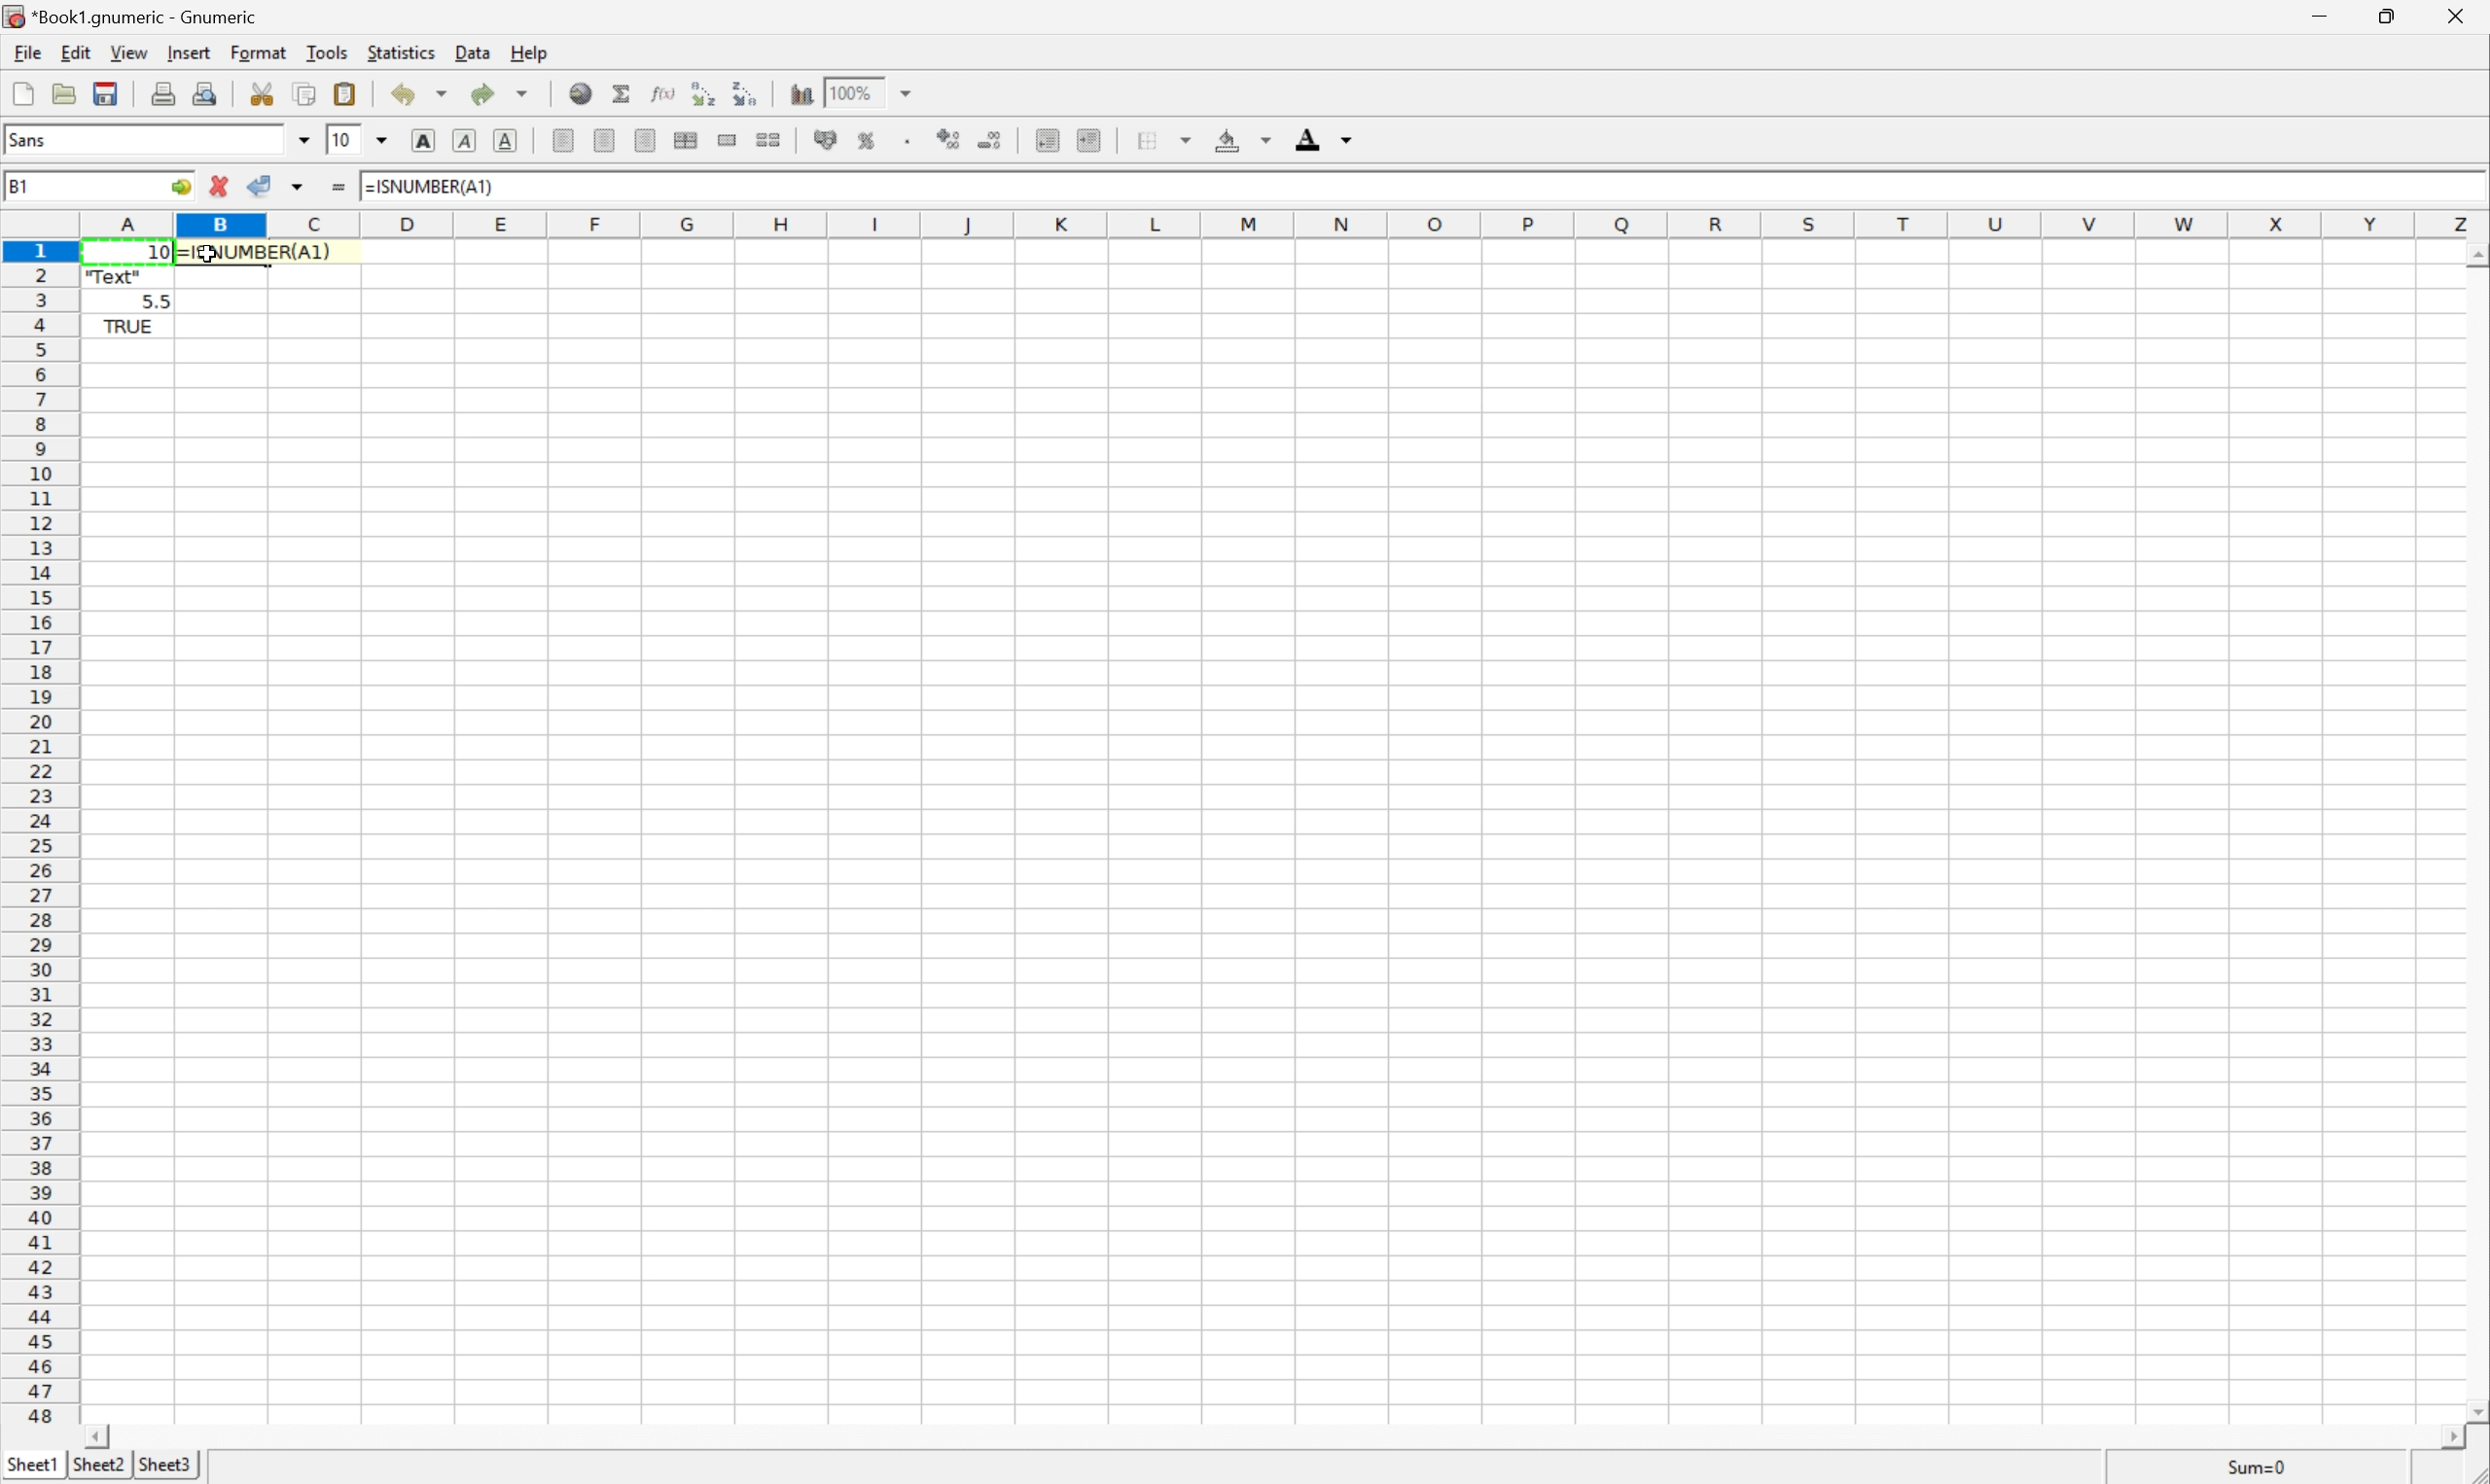  Describe the element at coordinates (469, 52) in the screenshot. I see `Data` at that location.